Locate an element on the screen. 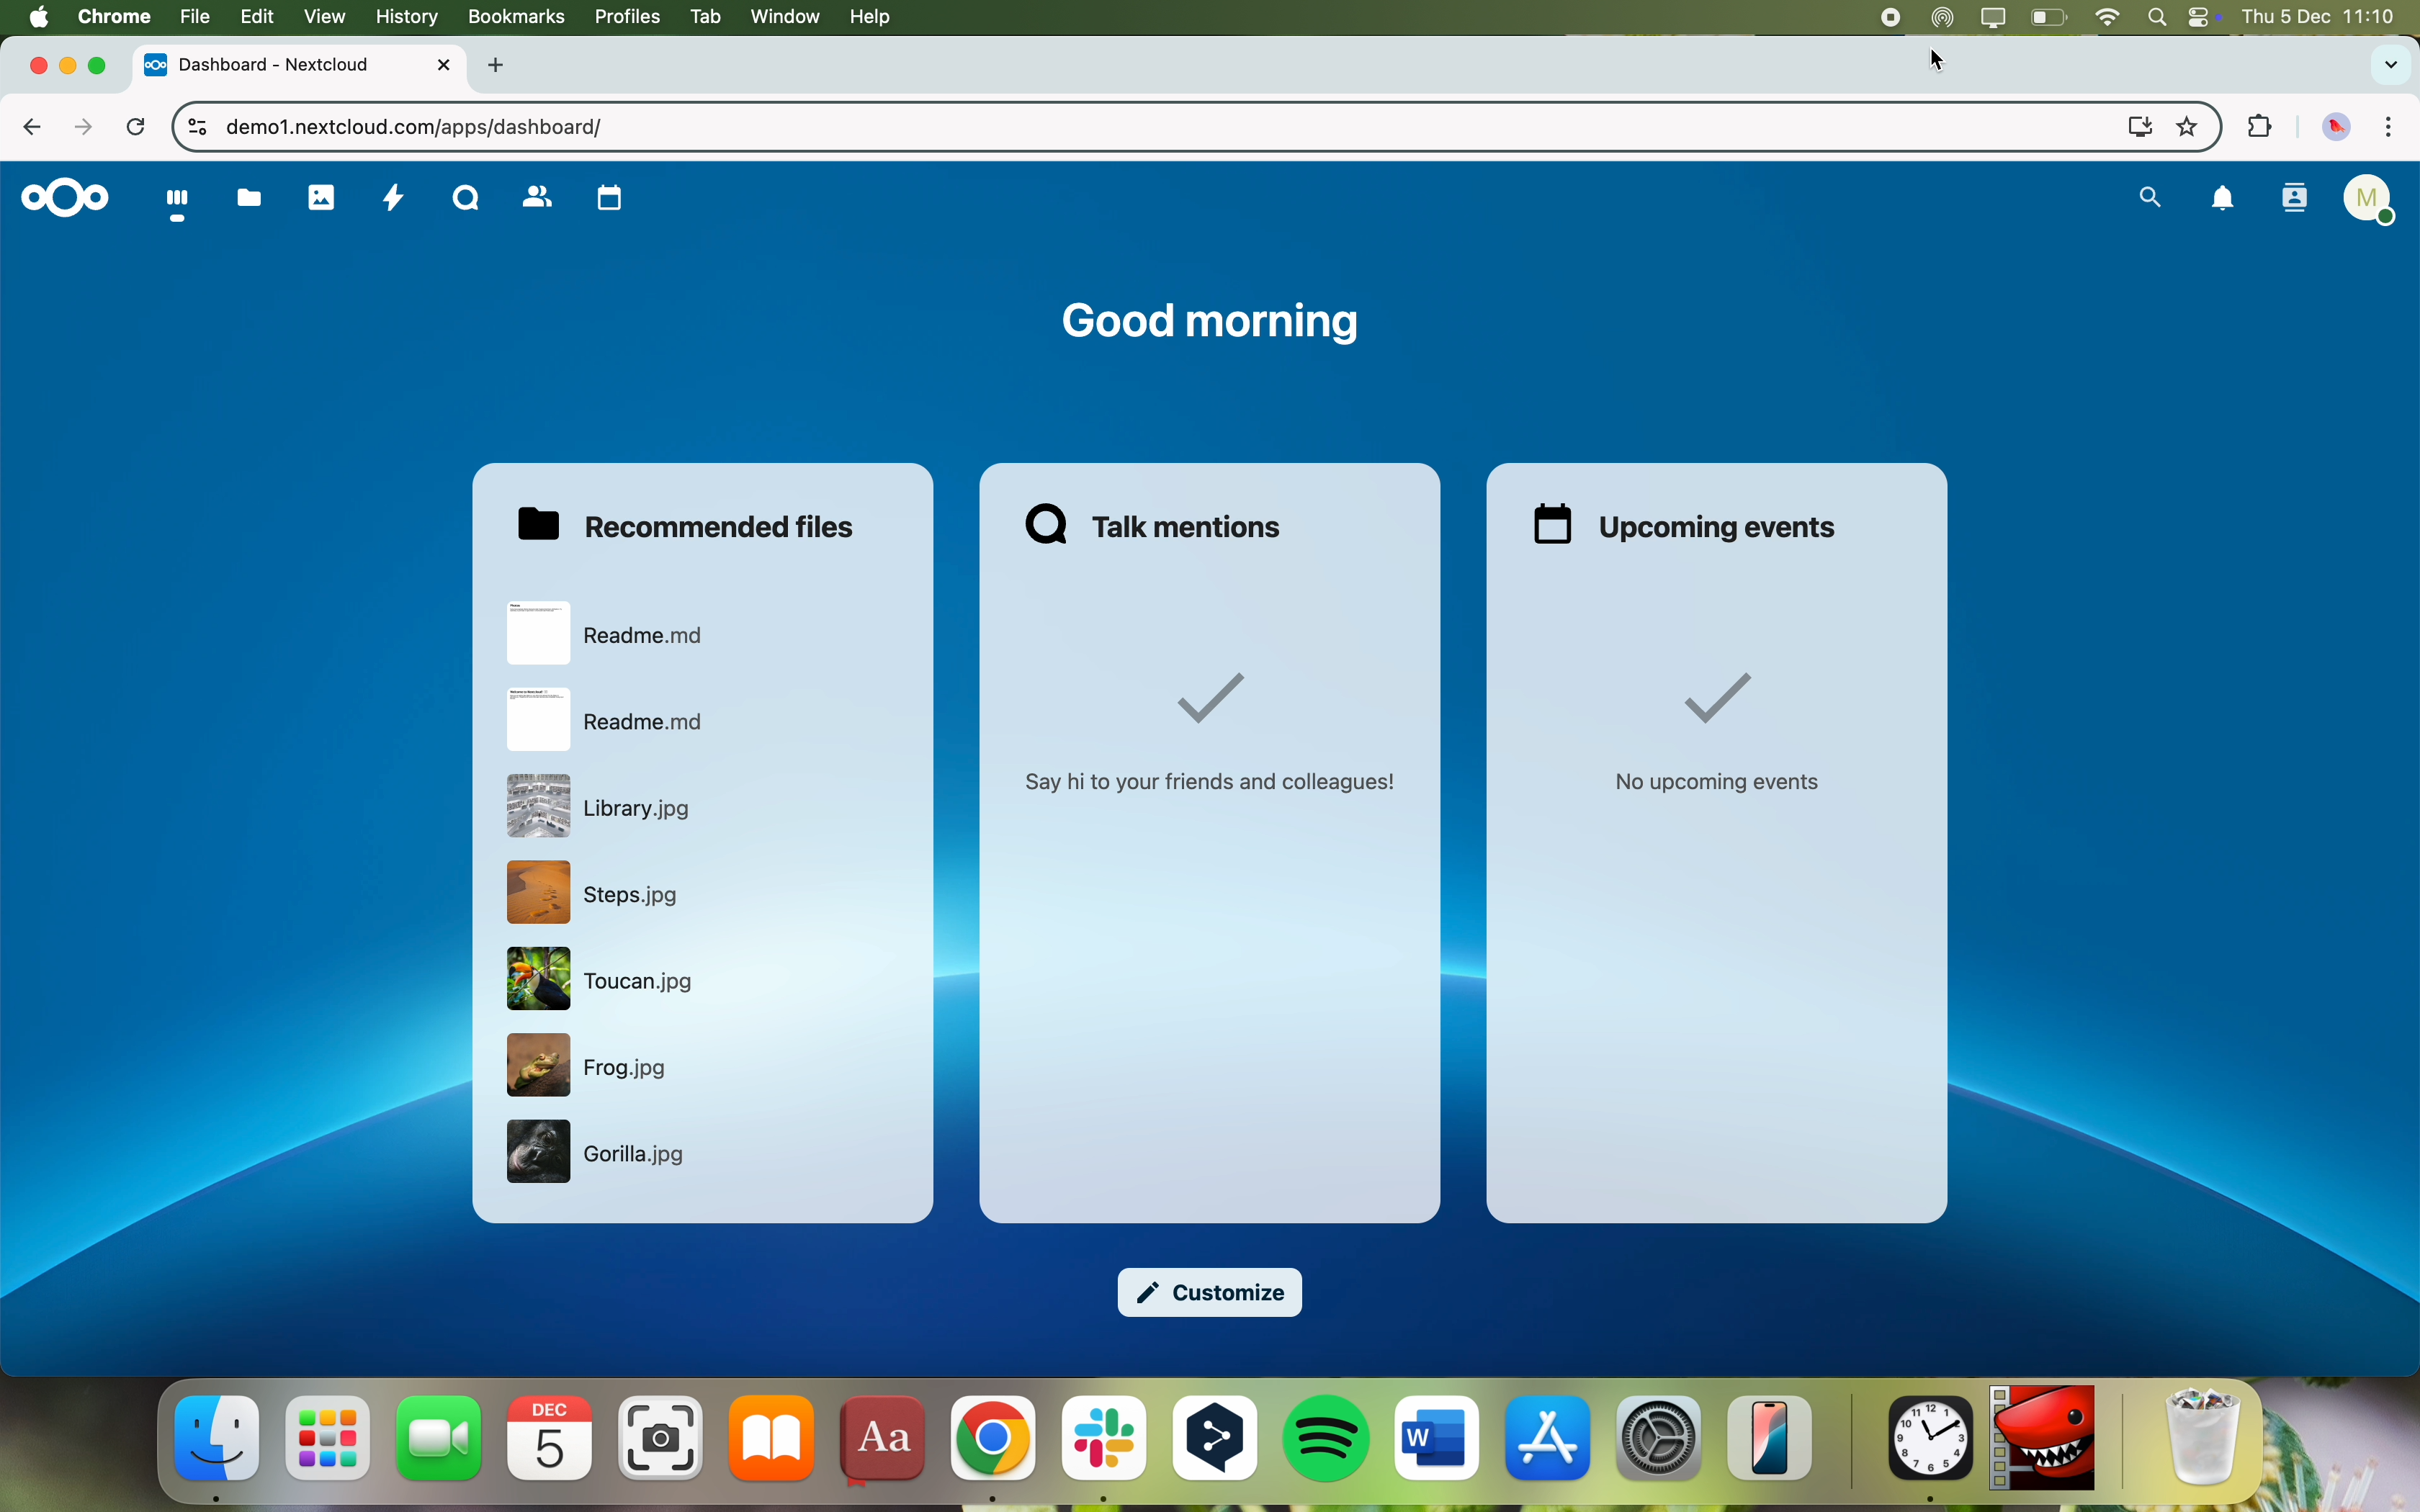 This screenshot has width=2420, height=1512. customize button is located at coordinates (1214, 1295).